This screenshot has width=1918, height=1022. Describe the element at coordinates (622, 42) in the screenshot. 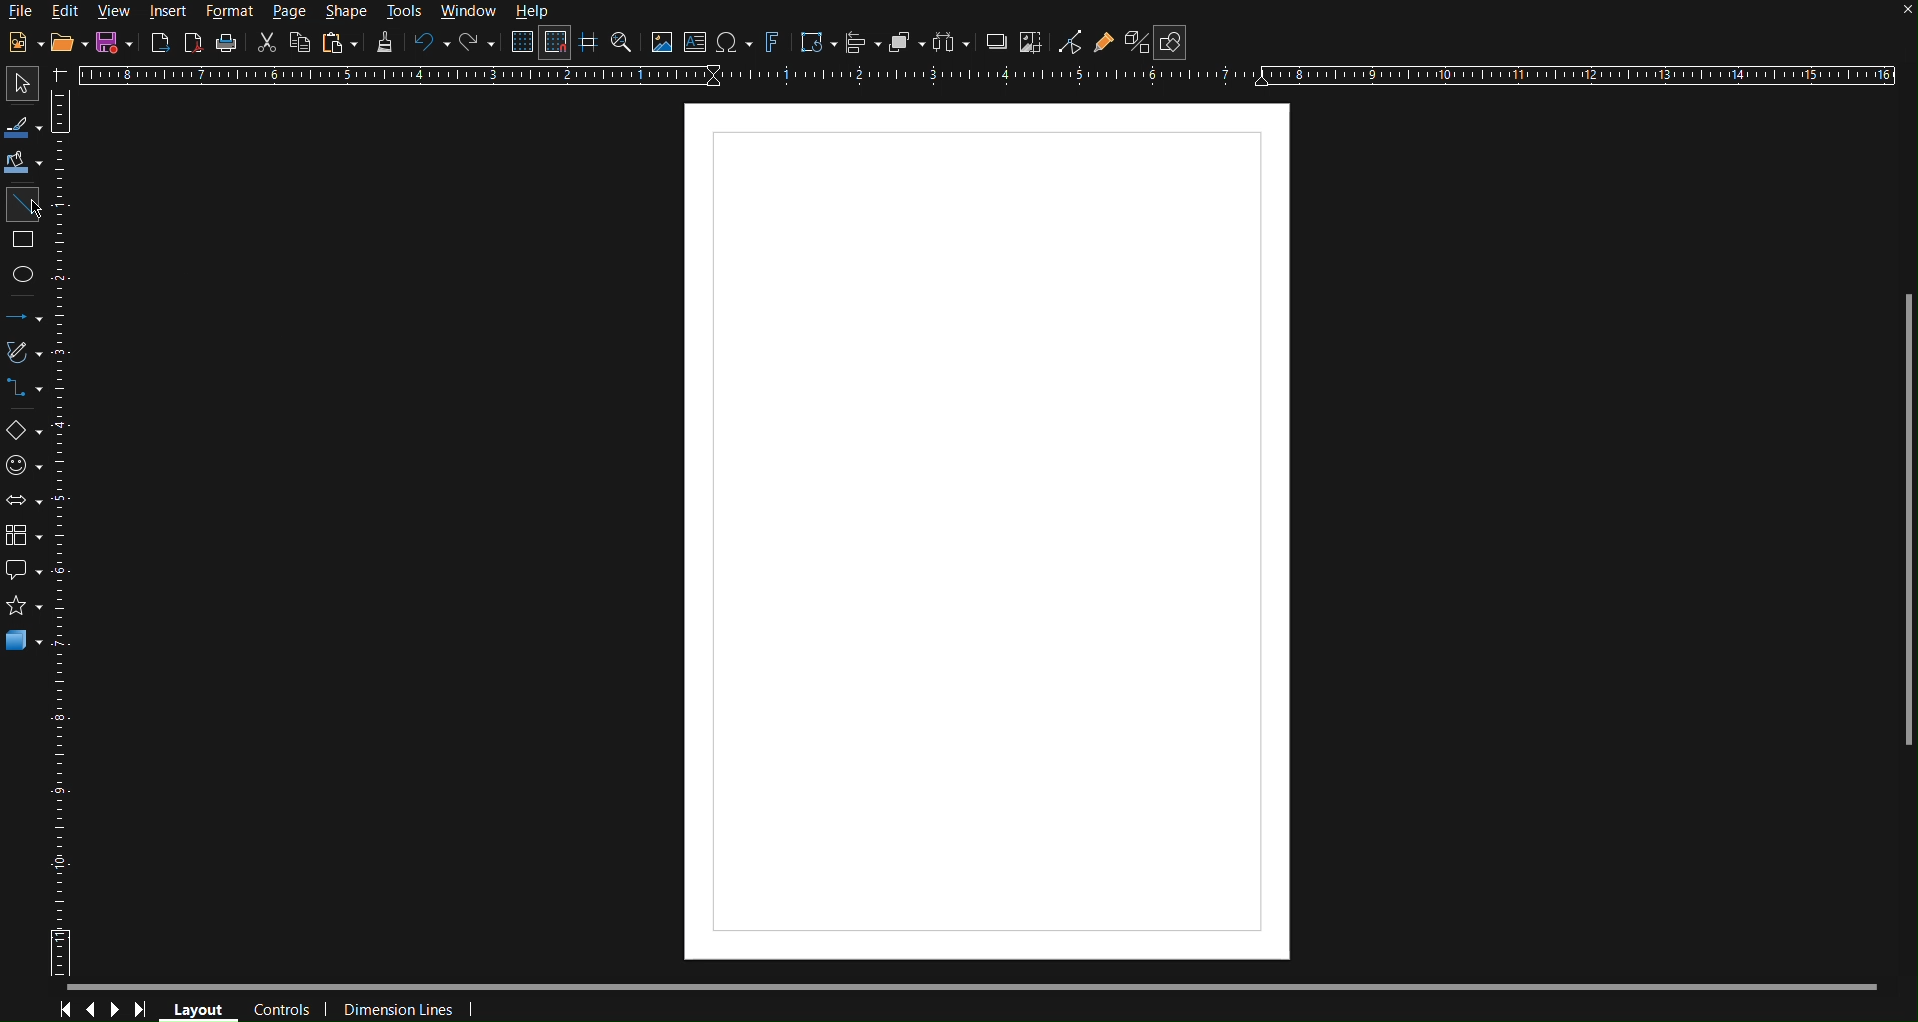

I see `Zoom and Pan` at that location.